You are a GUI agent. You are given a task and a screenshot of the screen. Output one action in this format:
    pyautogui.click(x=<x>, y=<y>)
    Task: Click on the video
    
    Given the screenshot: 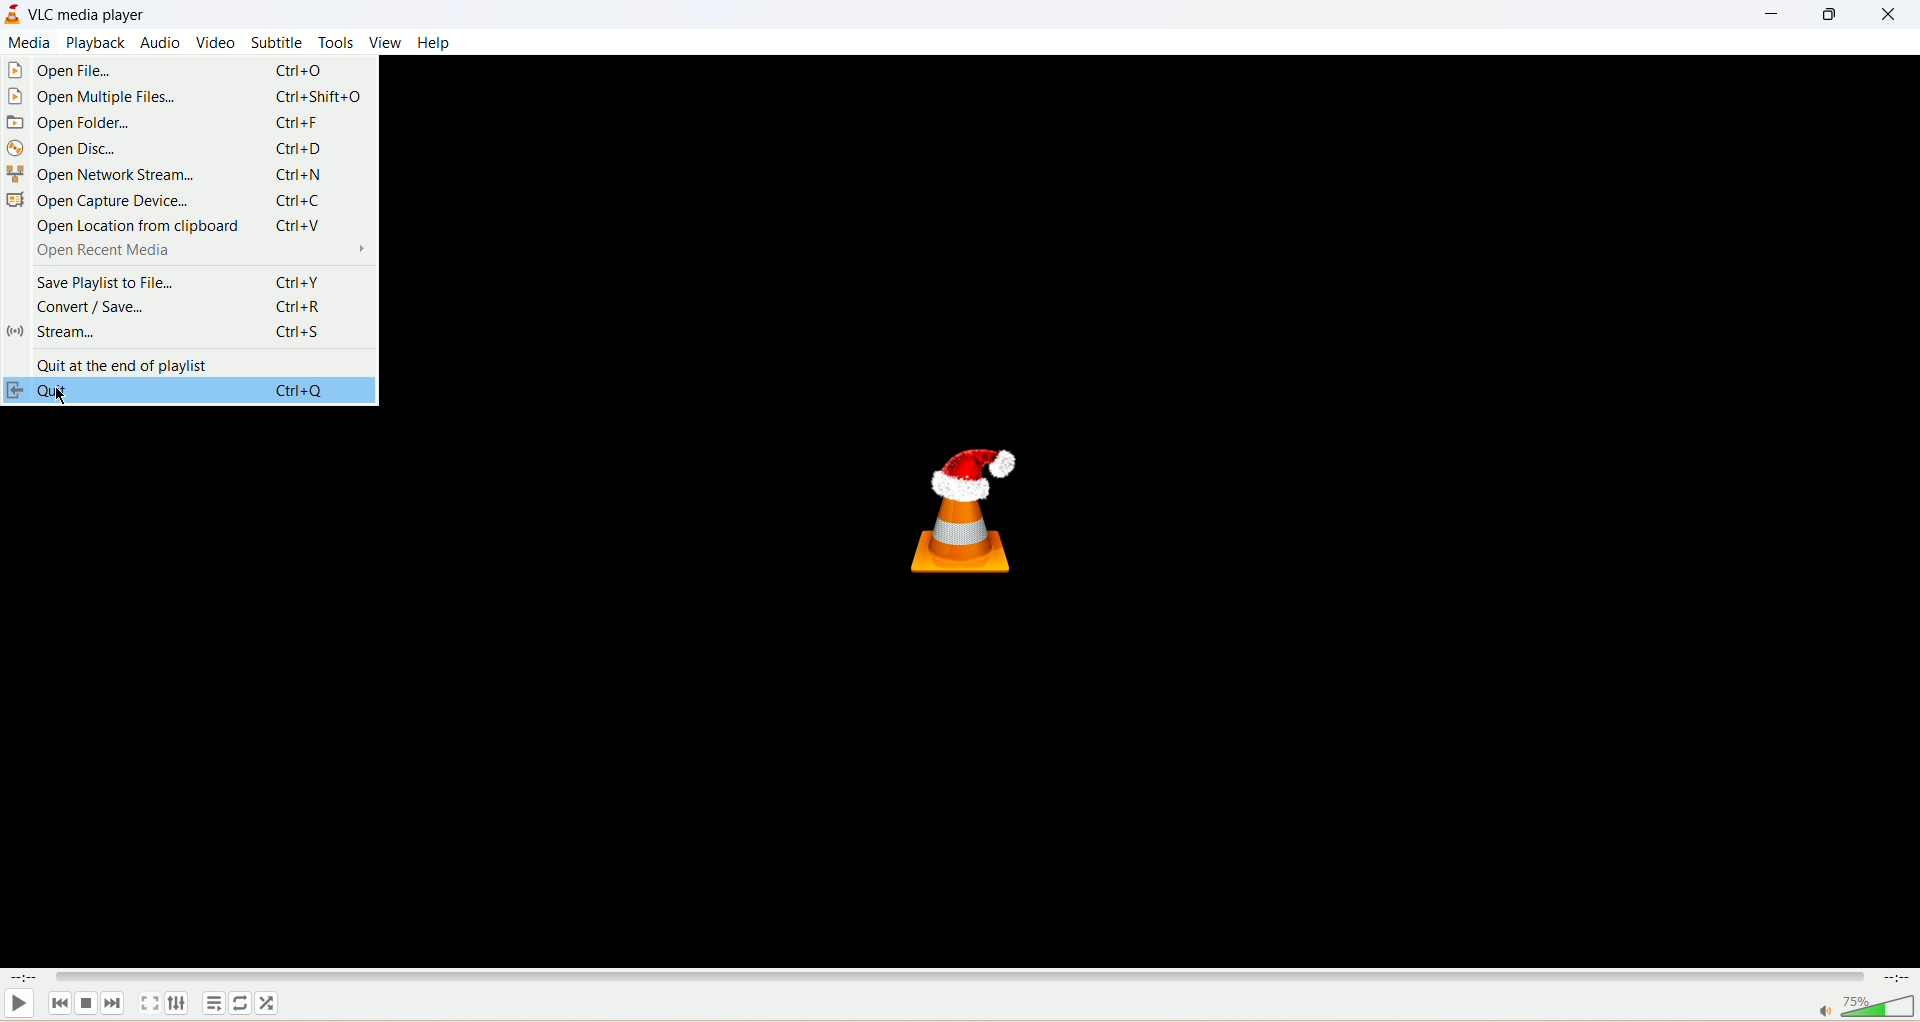 What is the action you would take?
    pyautogui.click(x=214, y=44)
    